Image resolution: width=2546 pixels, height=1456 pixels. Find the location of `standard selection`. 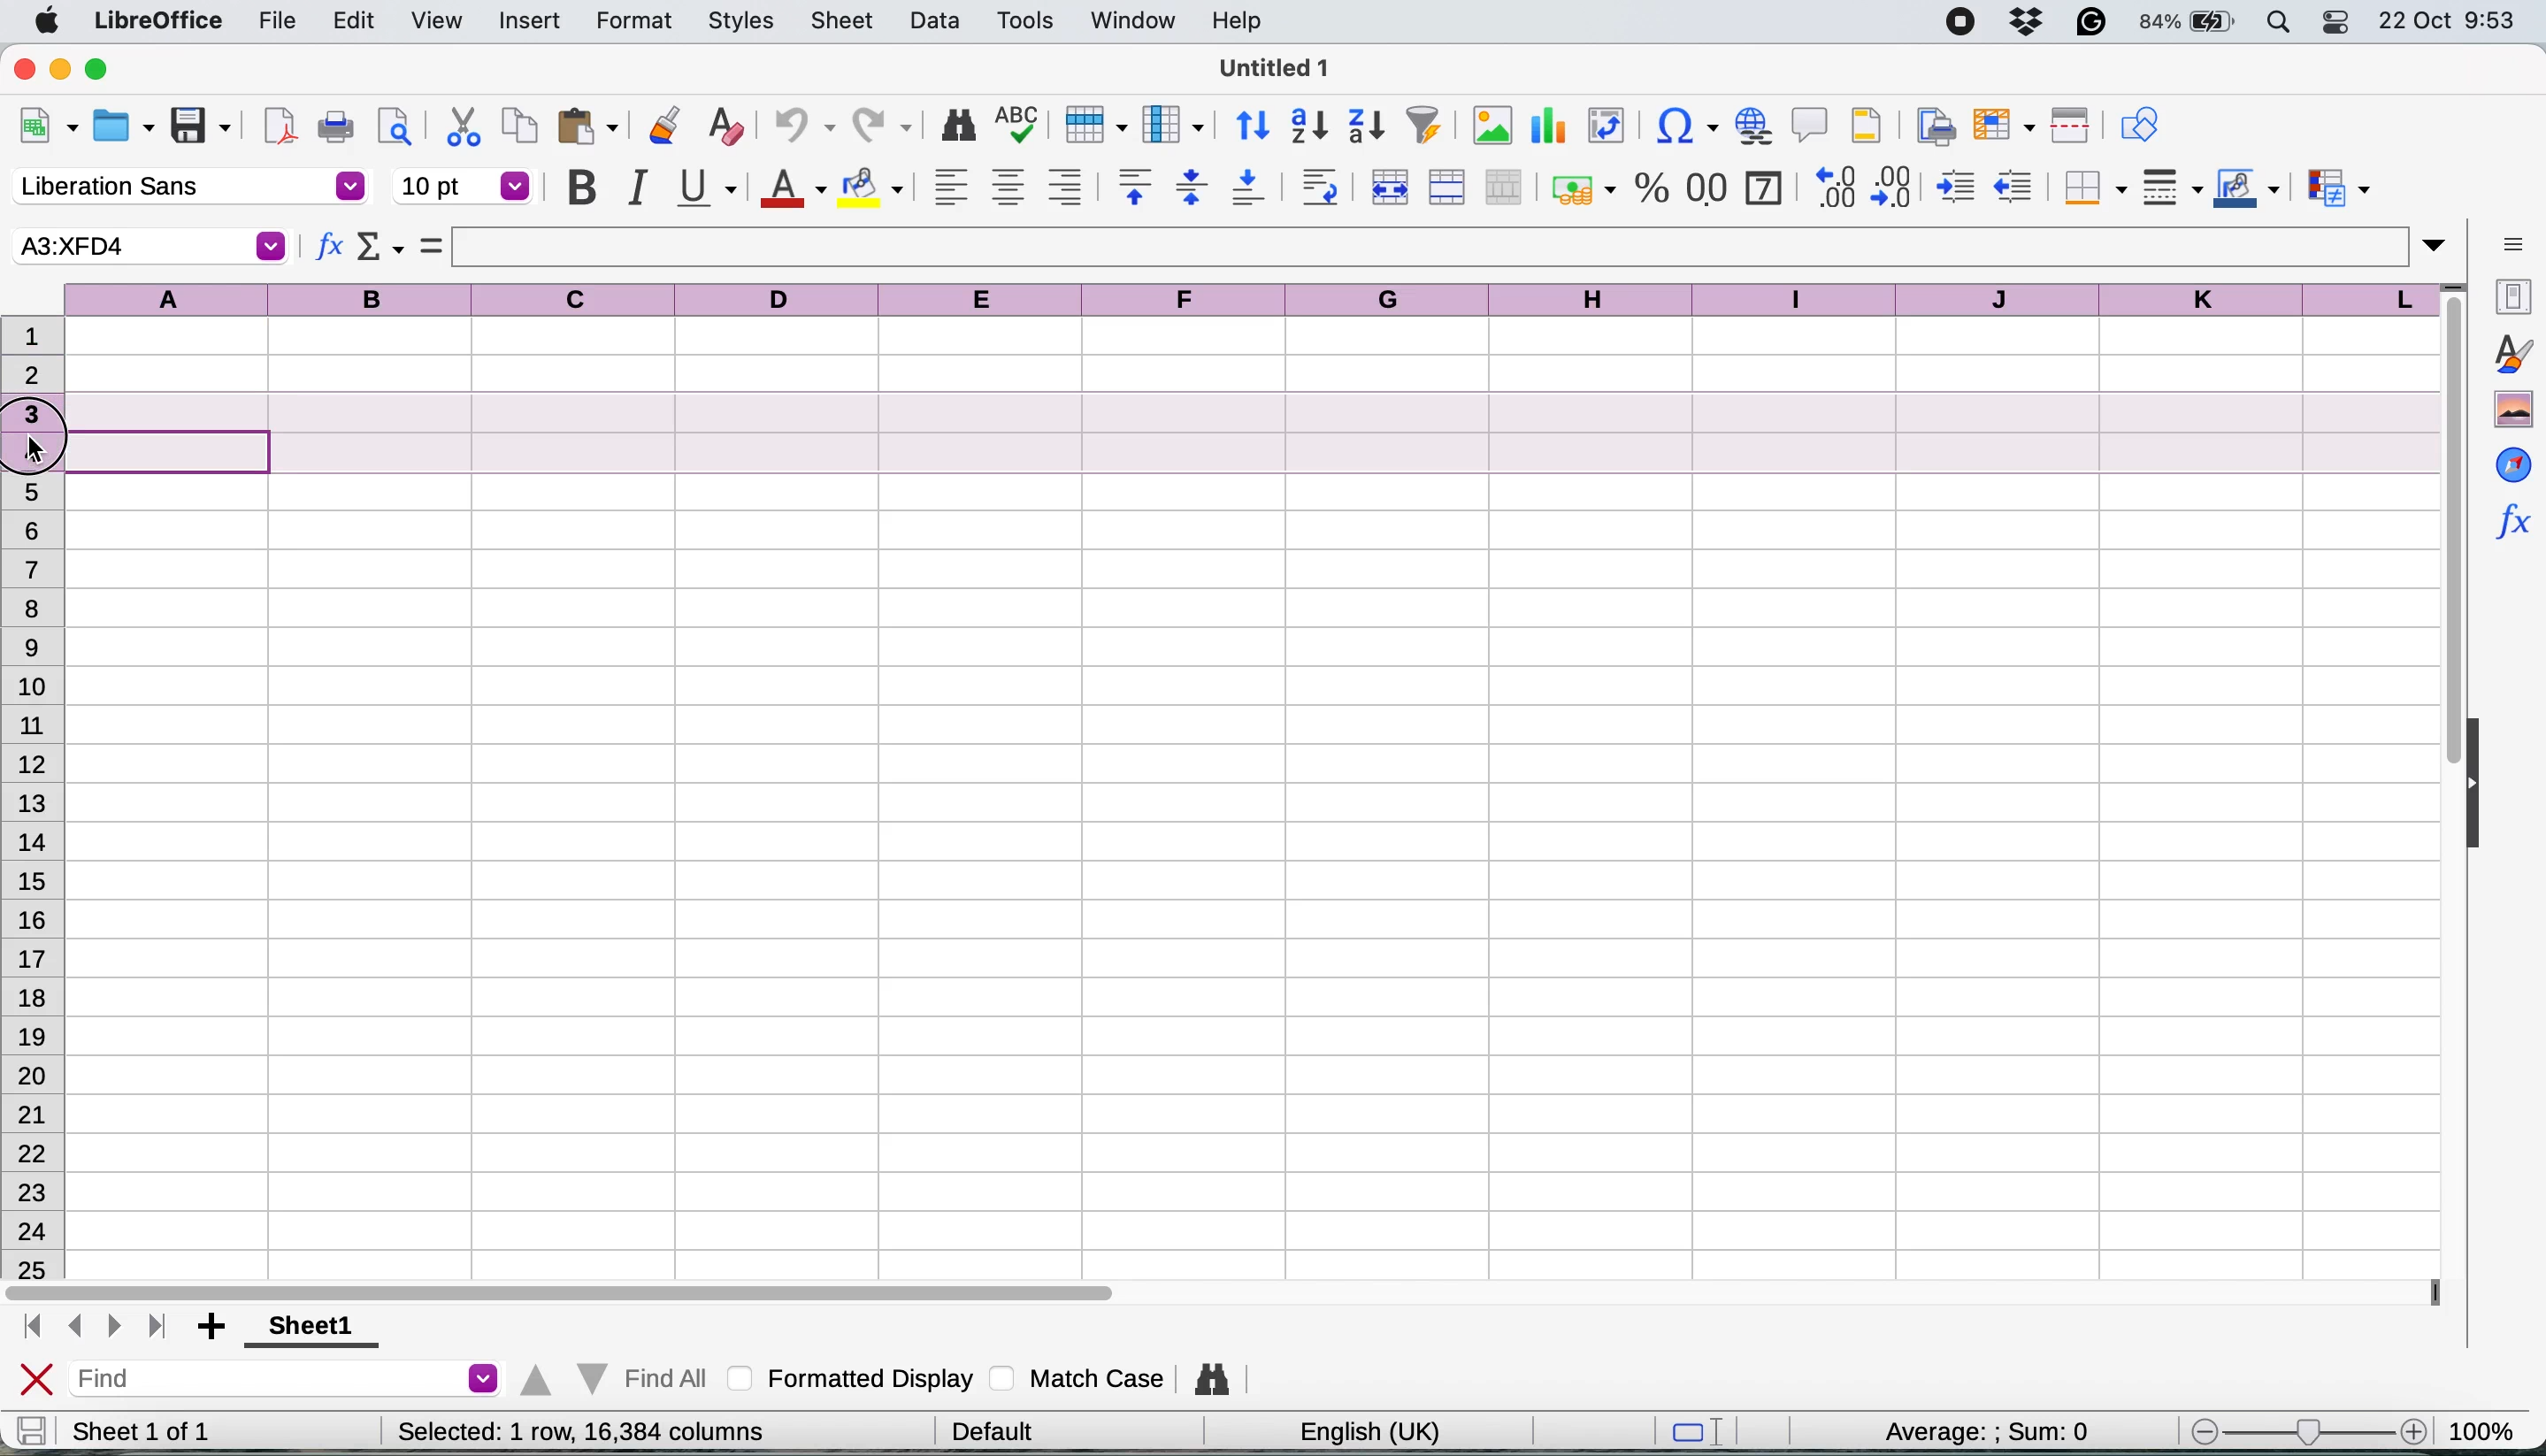

standard selection is located at coordinates (1705, 1434).